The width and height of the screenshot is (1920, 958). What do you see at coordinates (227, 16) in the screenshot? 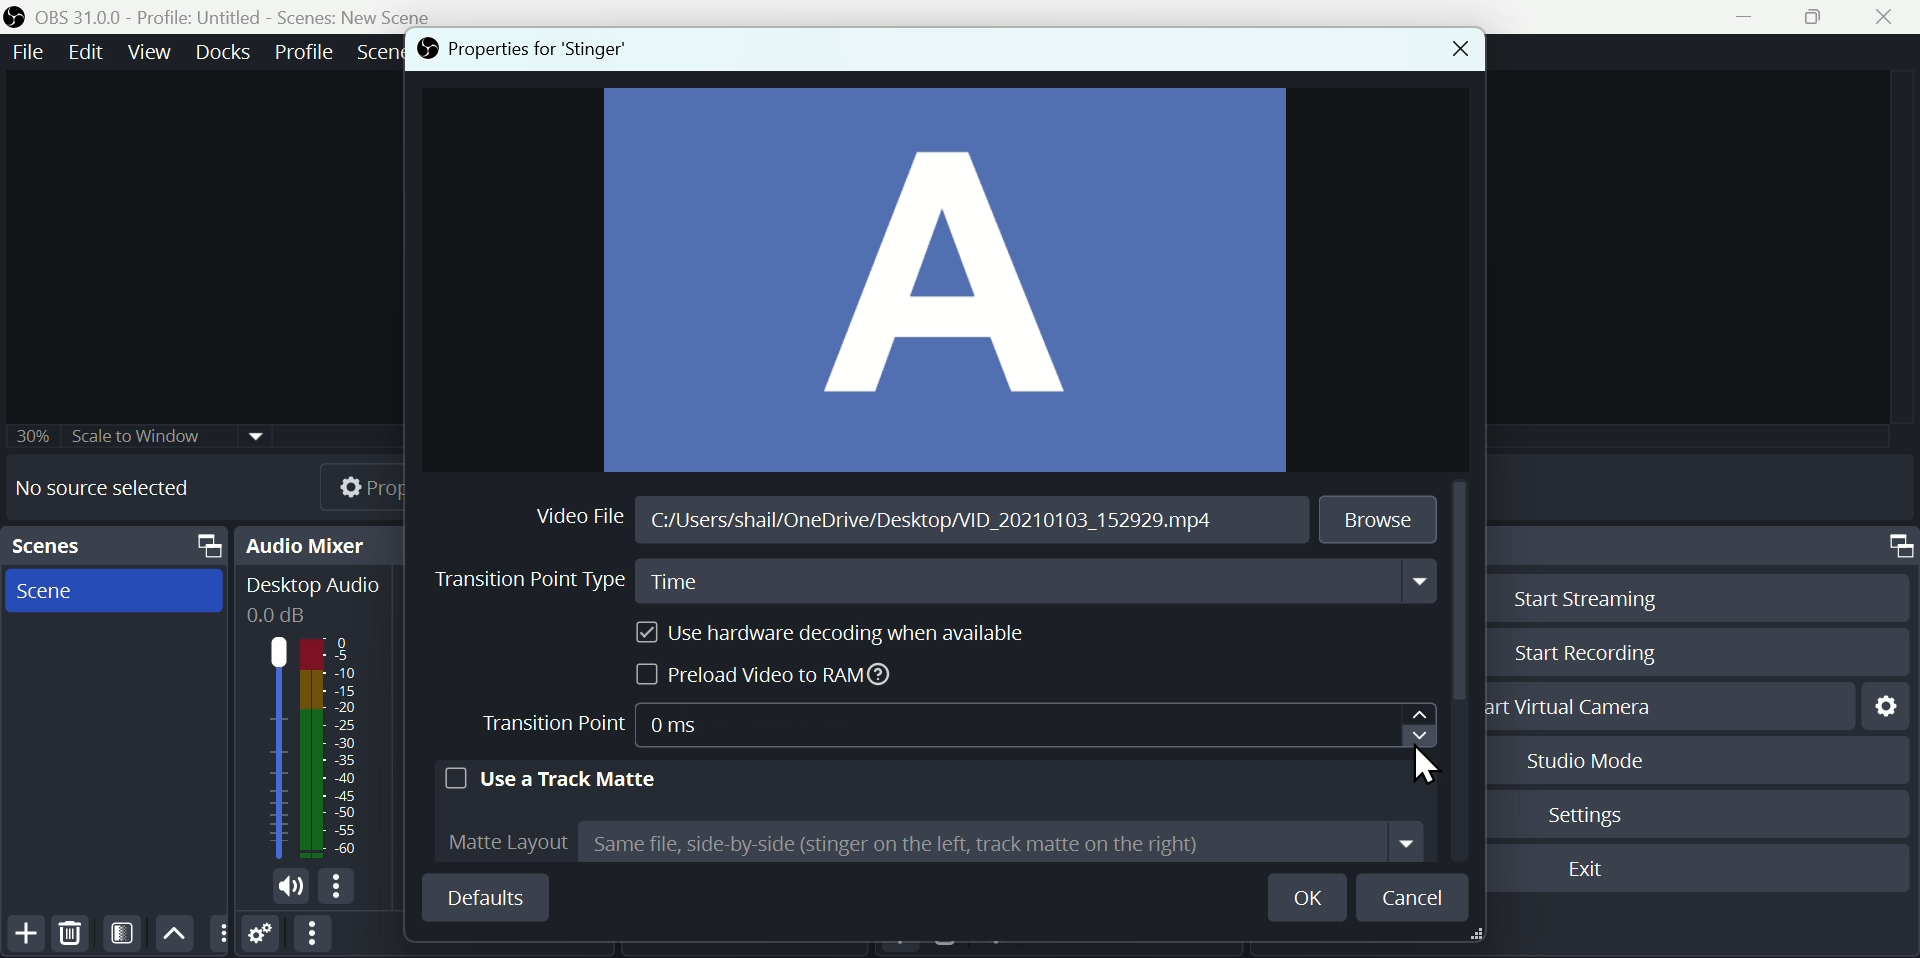
I see `OBS 31.0.0 - Profile: untitled scenes: new scene` at bounding box center [227, 16].